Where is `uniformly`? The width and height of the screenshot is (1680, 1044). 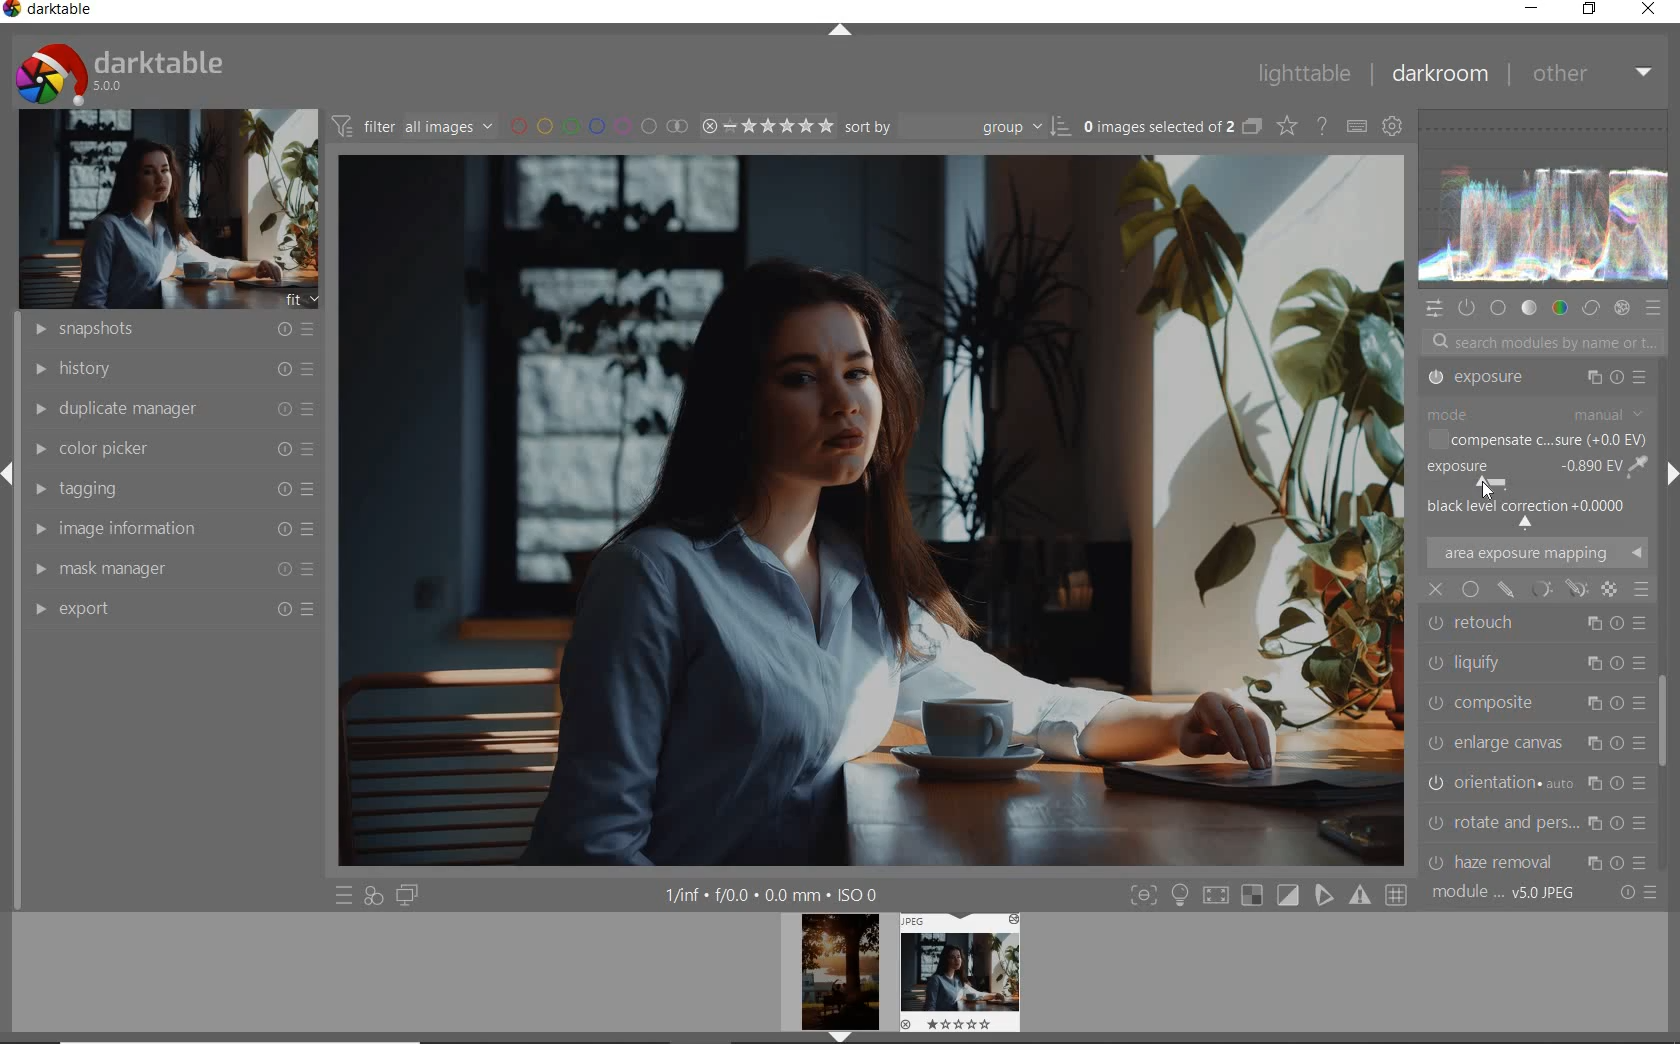 uniformly is located at coordinates (1470, 590).